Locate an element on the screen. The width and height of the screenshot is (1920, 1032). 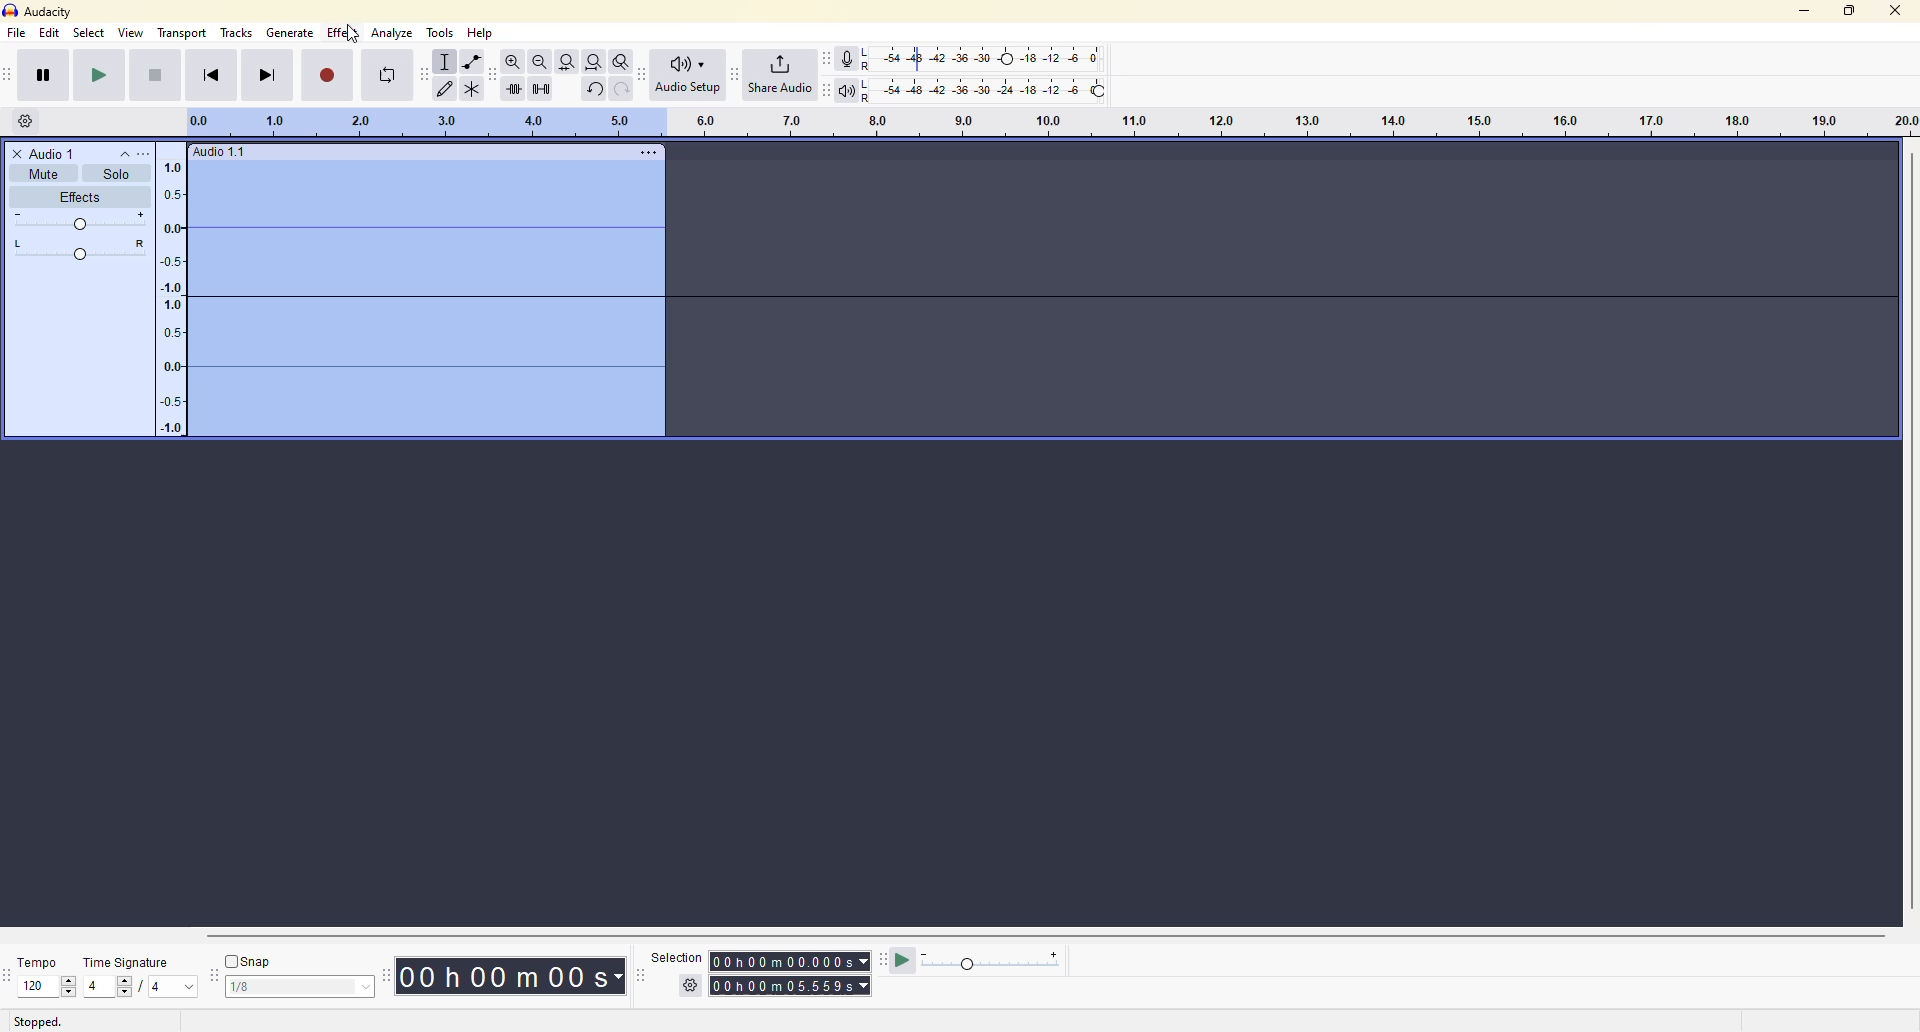
close is located at coordinates (1897, 10).